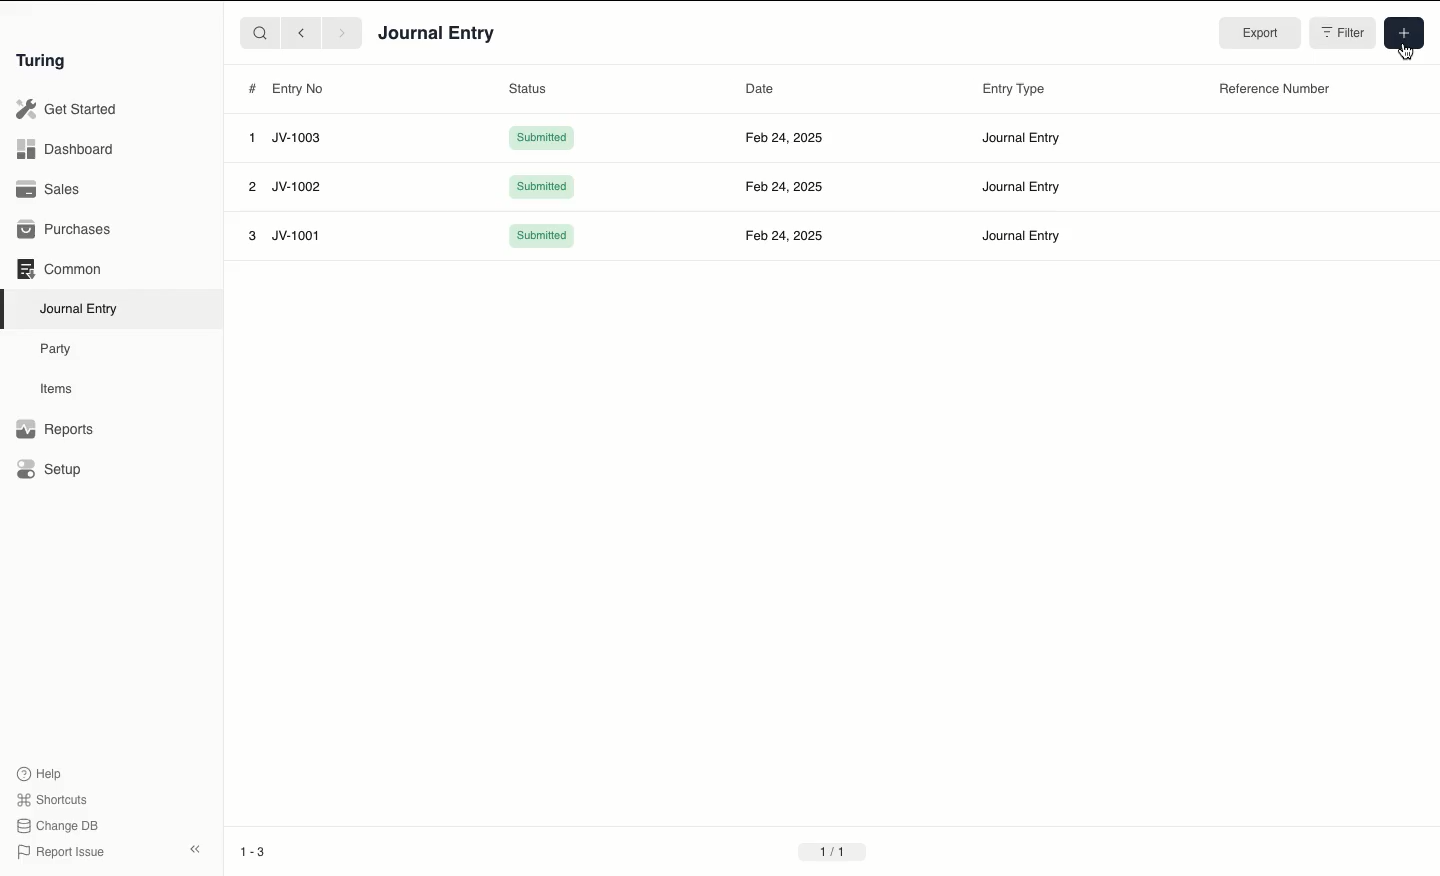  I want to click on Purchases, so click(65, 231).